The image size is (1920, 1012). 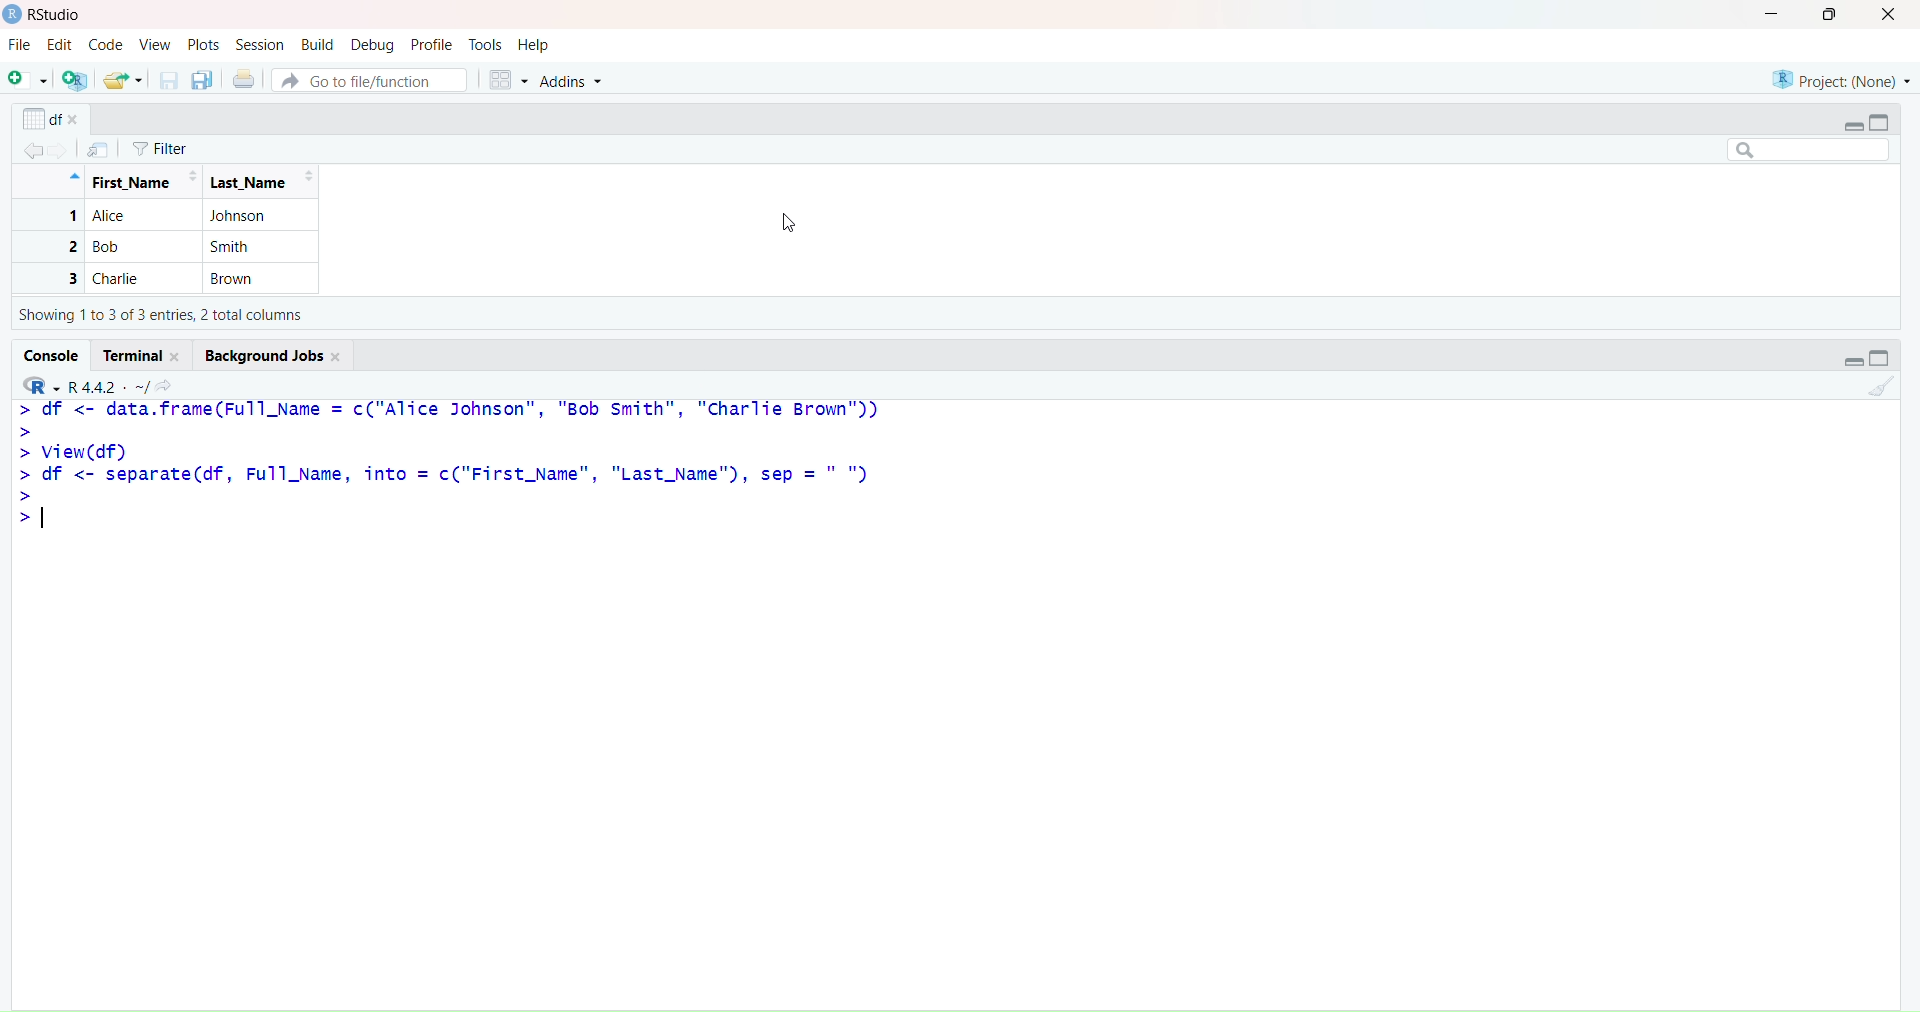 What do you see at coordinates (158, 43) in the screenshot?
I see `View` at bounding box center [158, 43].